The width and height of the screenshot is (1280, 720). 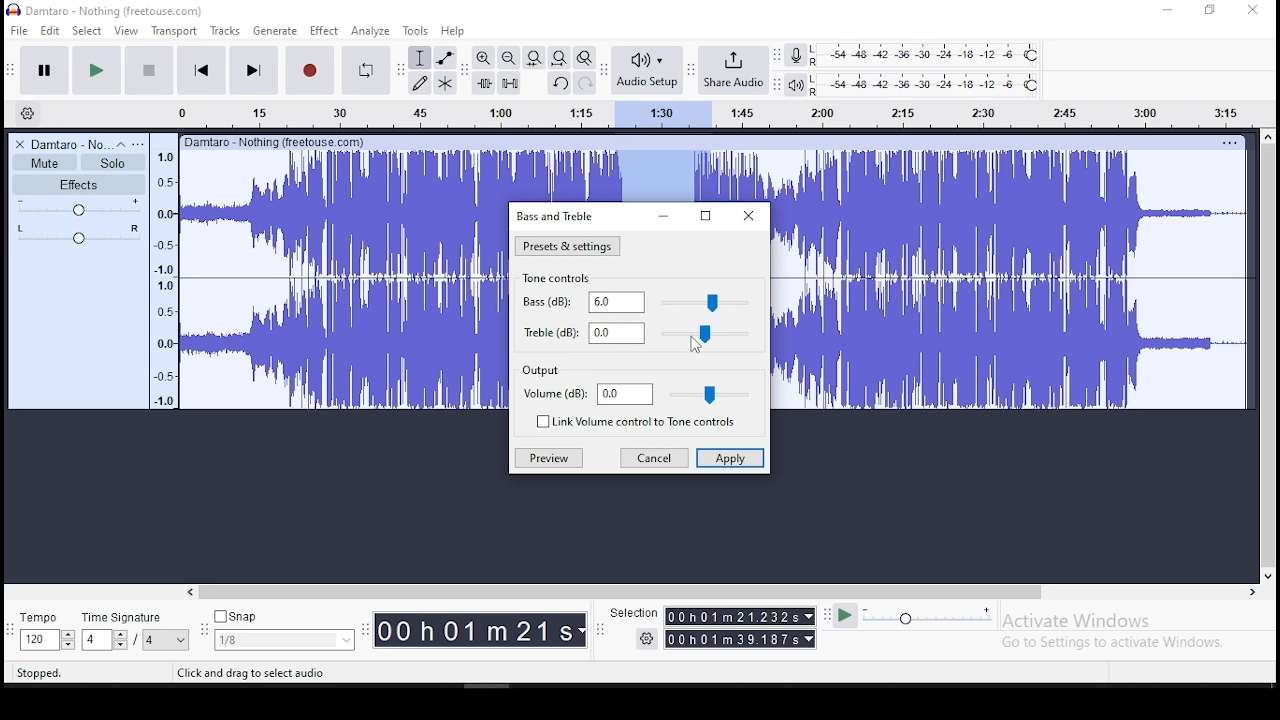 What do you see at coordinates (135, 617) in the screenshot?
I see `time signature` at bounding box center [135, 617].